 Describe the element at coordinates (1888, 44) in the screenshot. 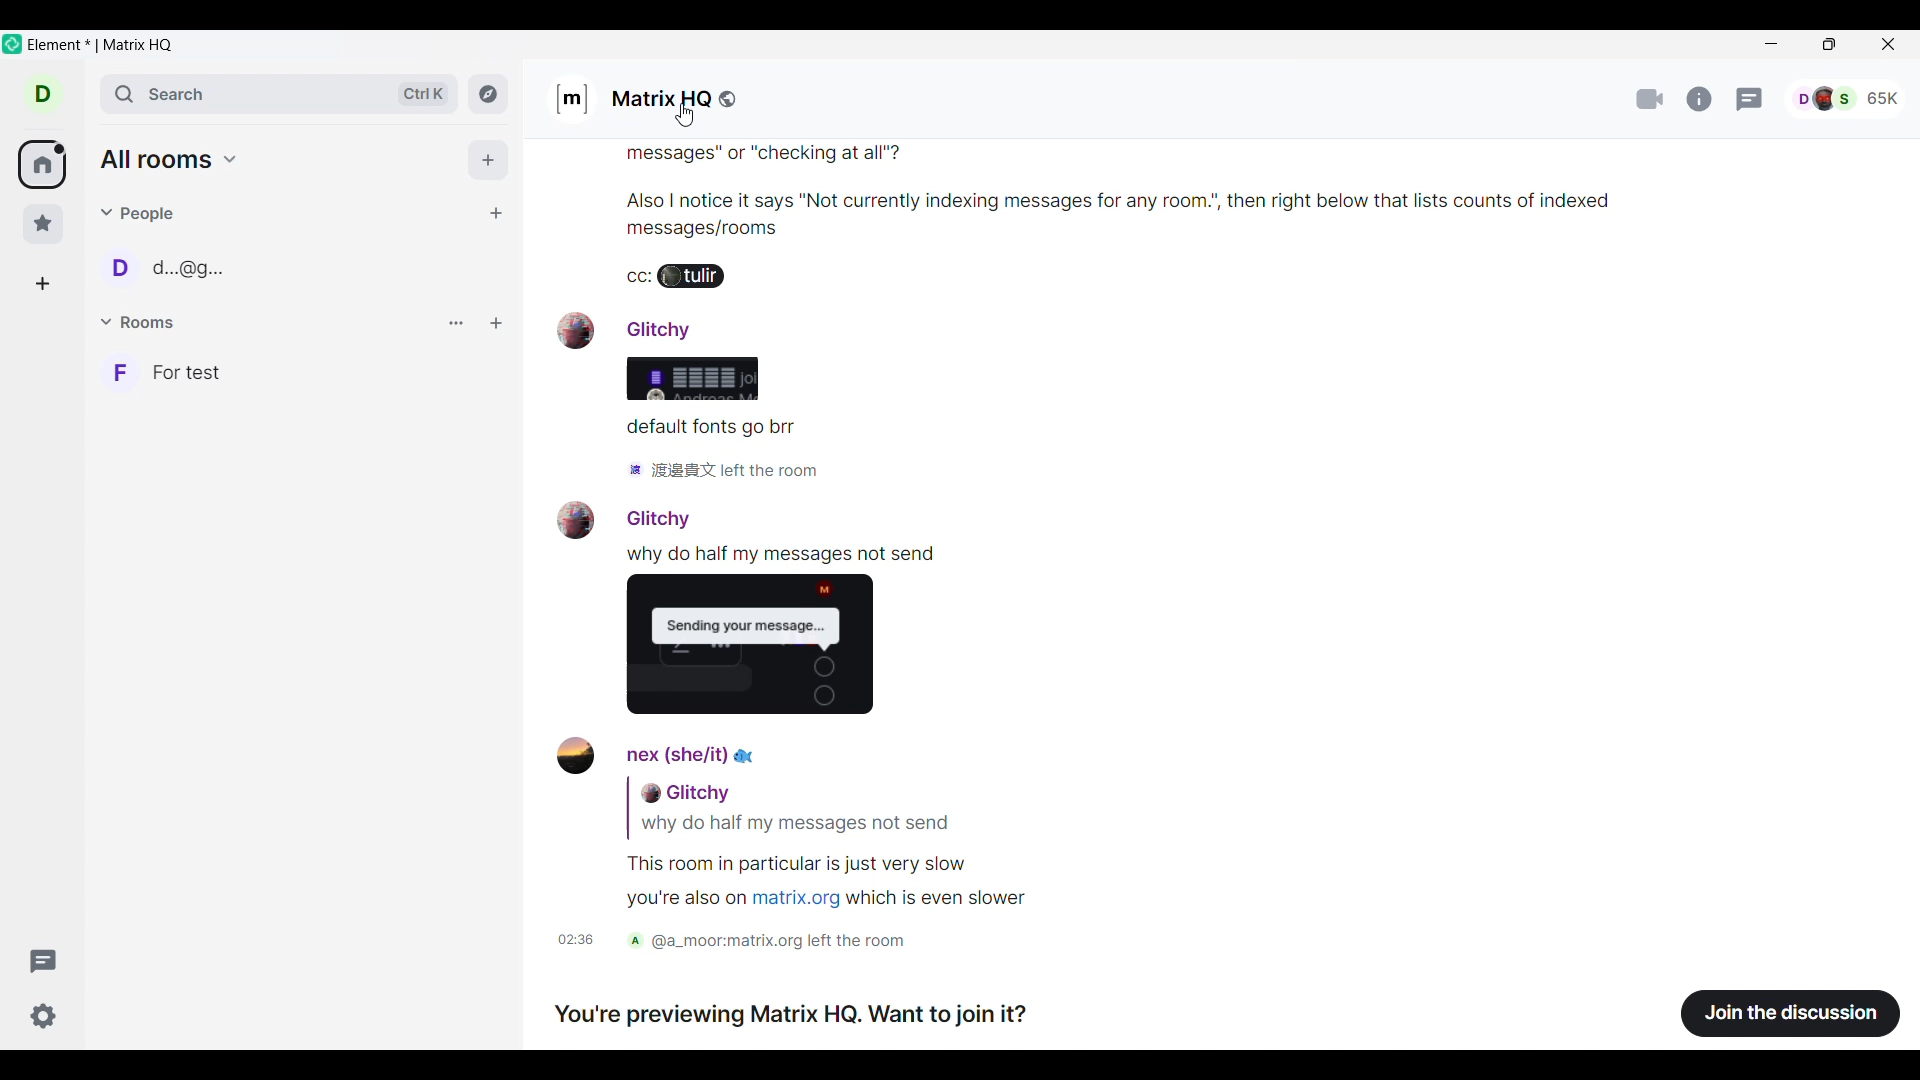

I see `Close interface` at that location.